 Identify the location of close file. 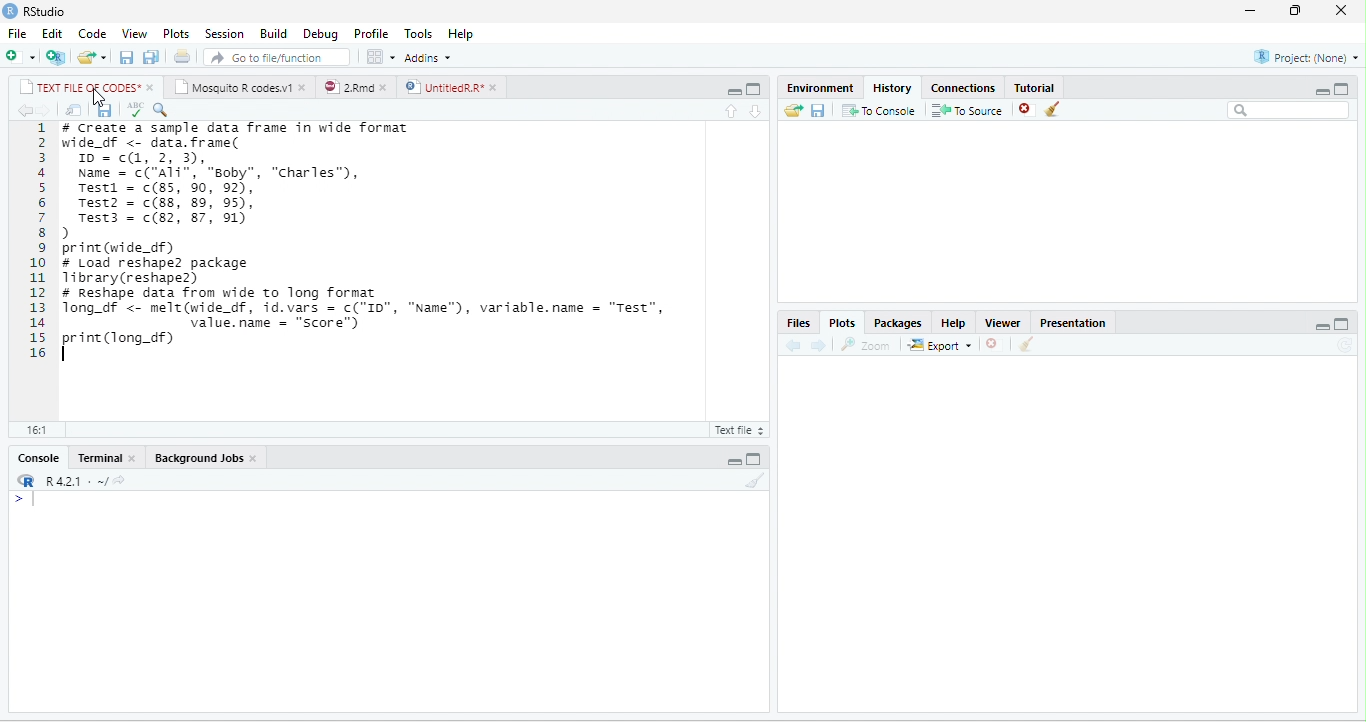
(1027, 109).